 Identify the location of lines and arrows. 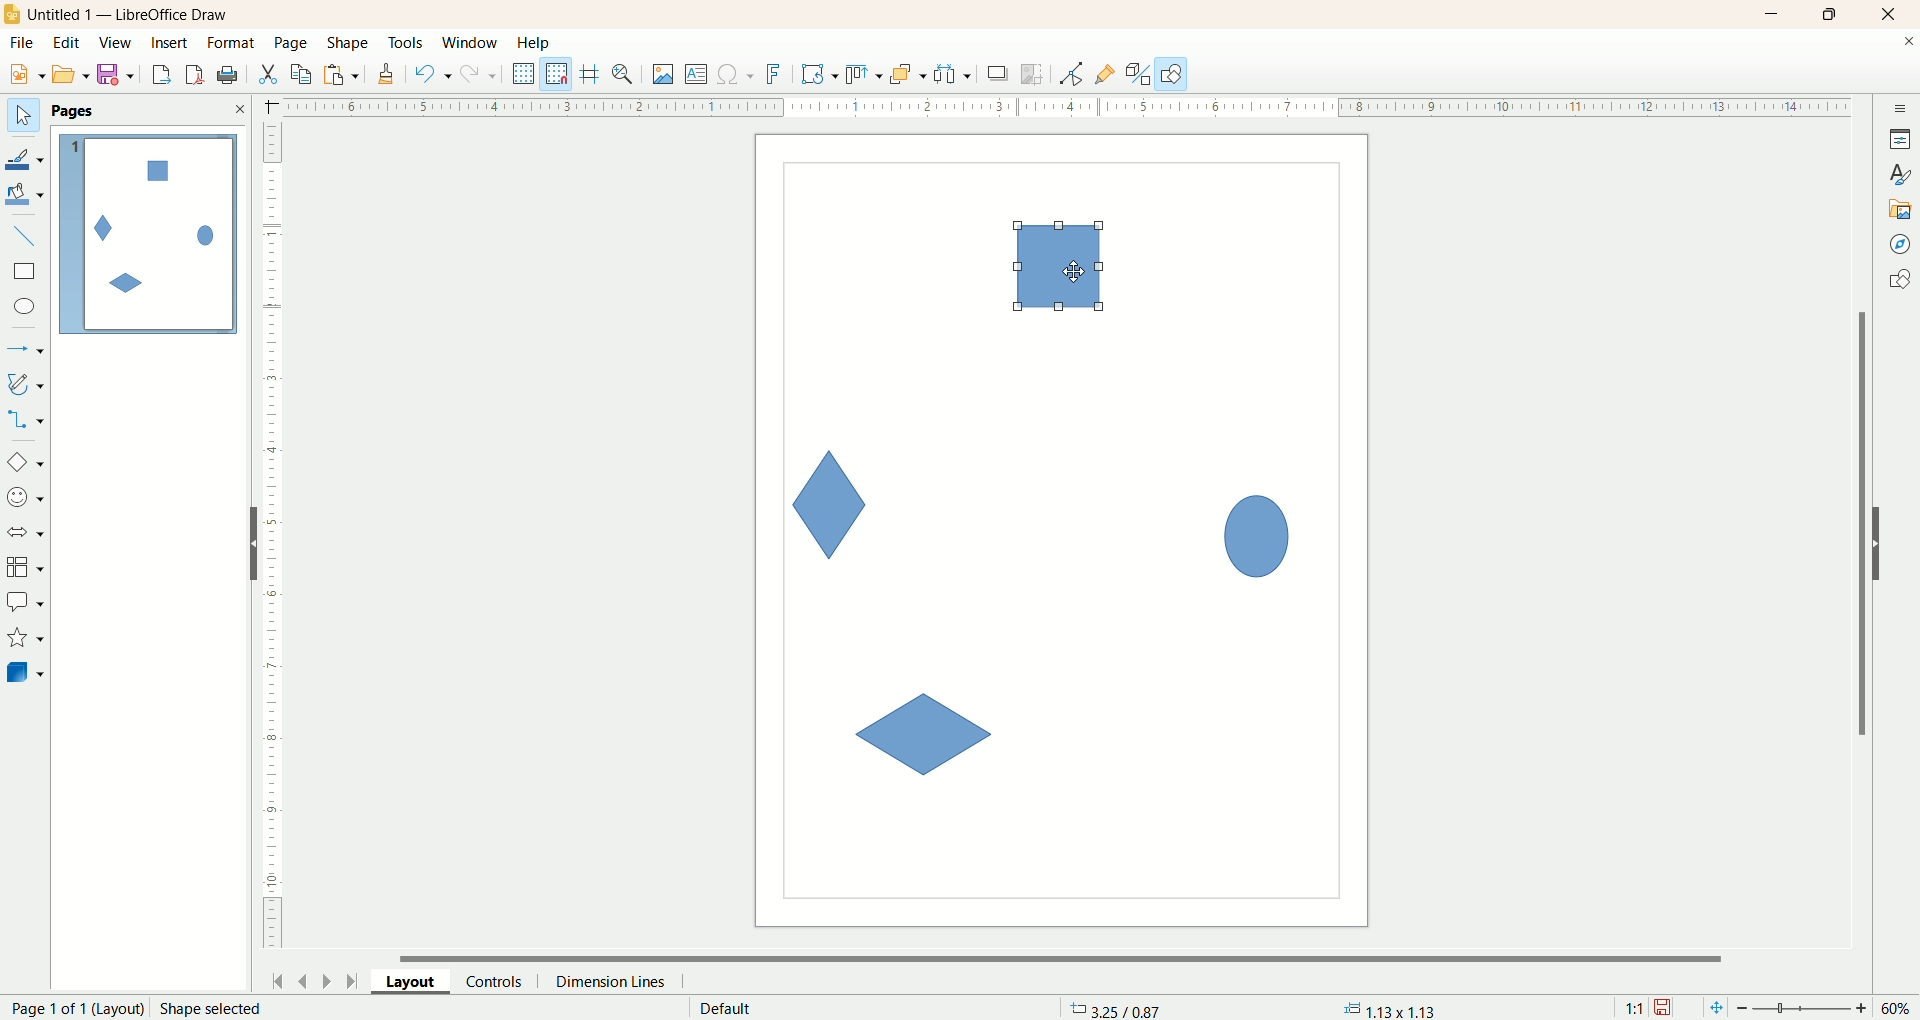
(27, 350).